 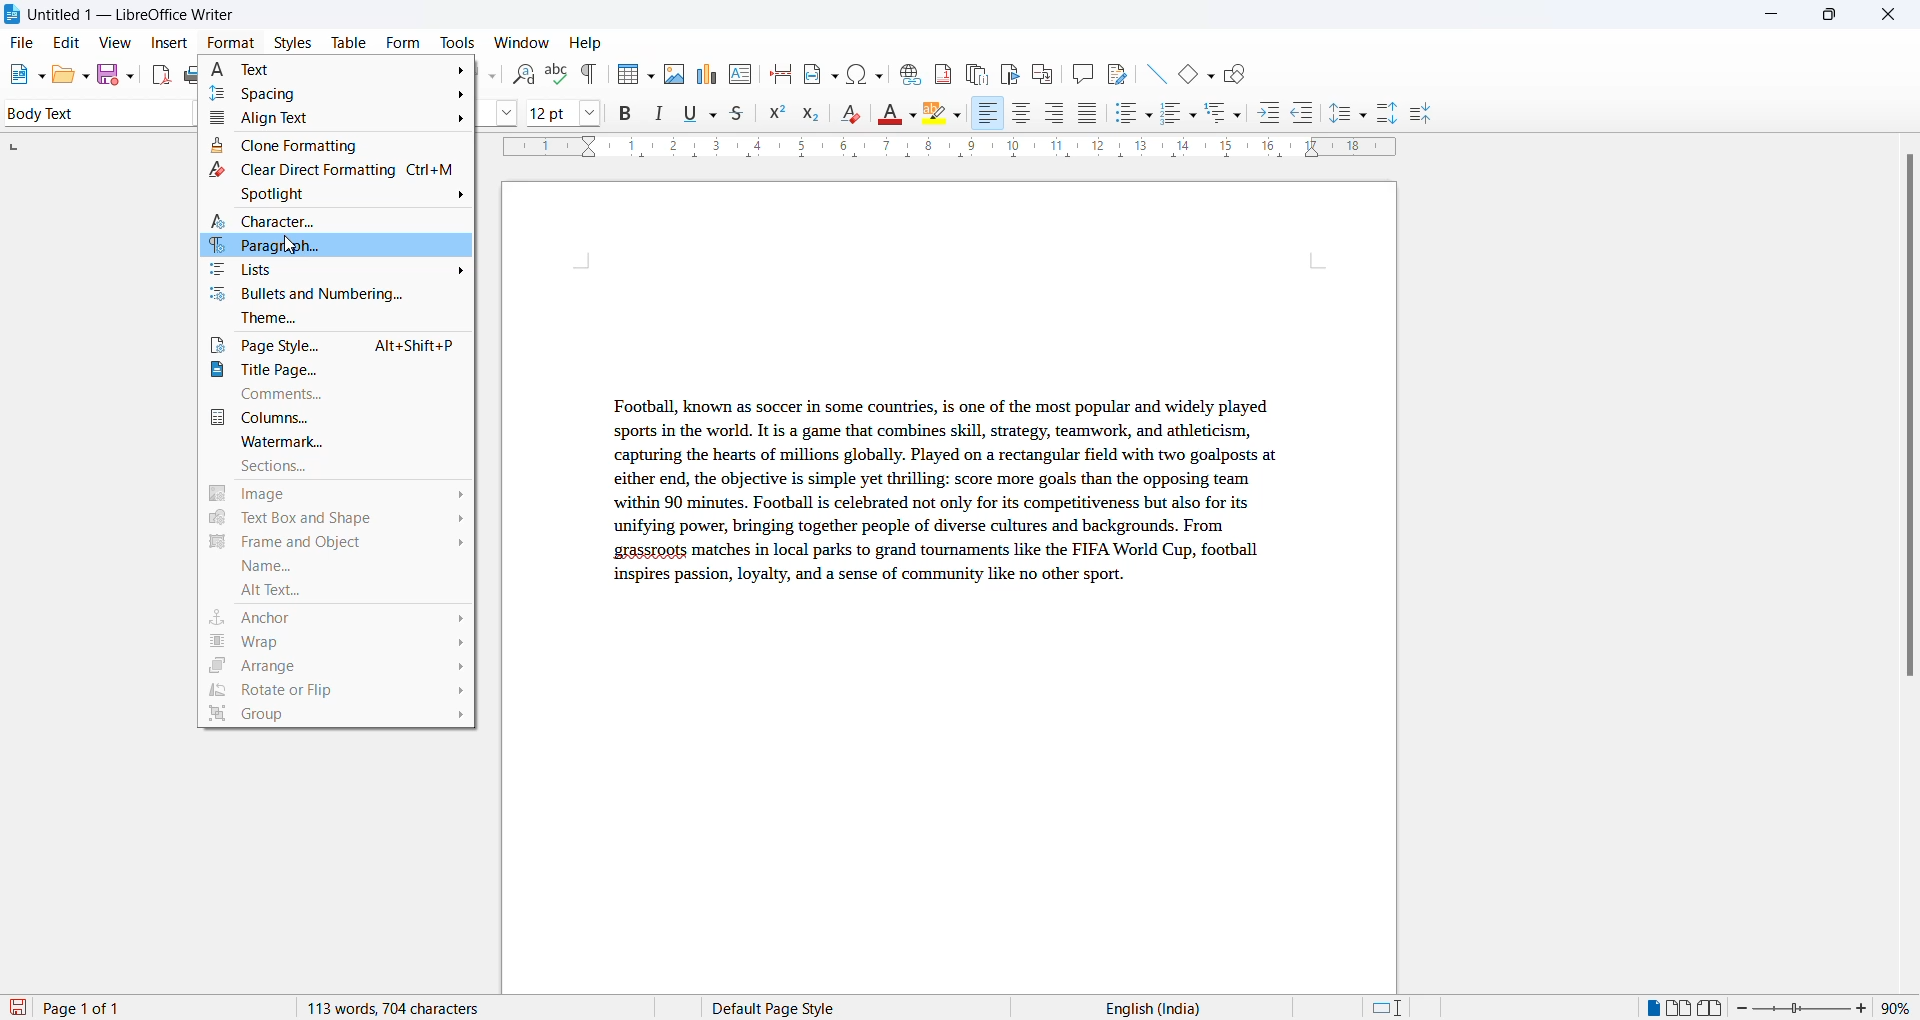 I want to click on tools, so click(x=457, y=43).